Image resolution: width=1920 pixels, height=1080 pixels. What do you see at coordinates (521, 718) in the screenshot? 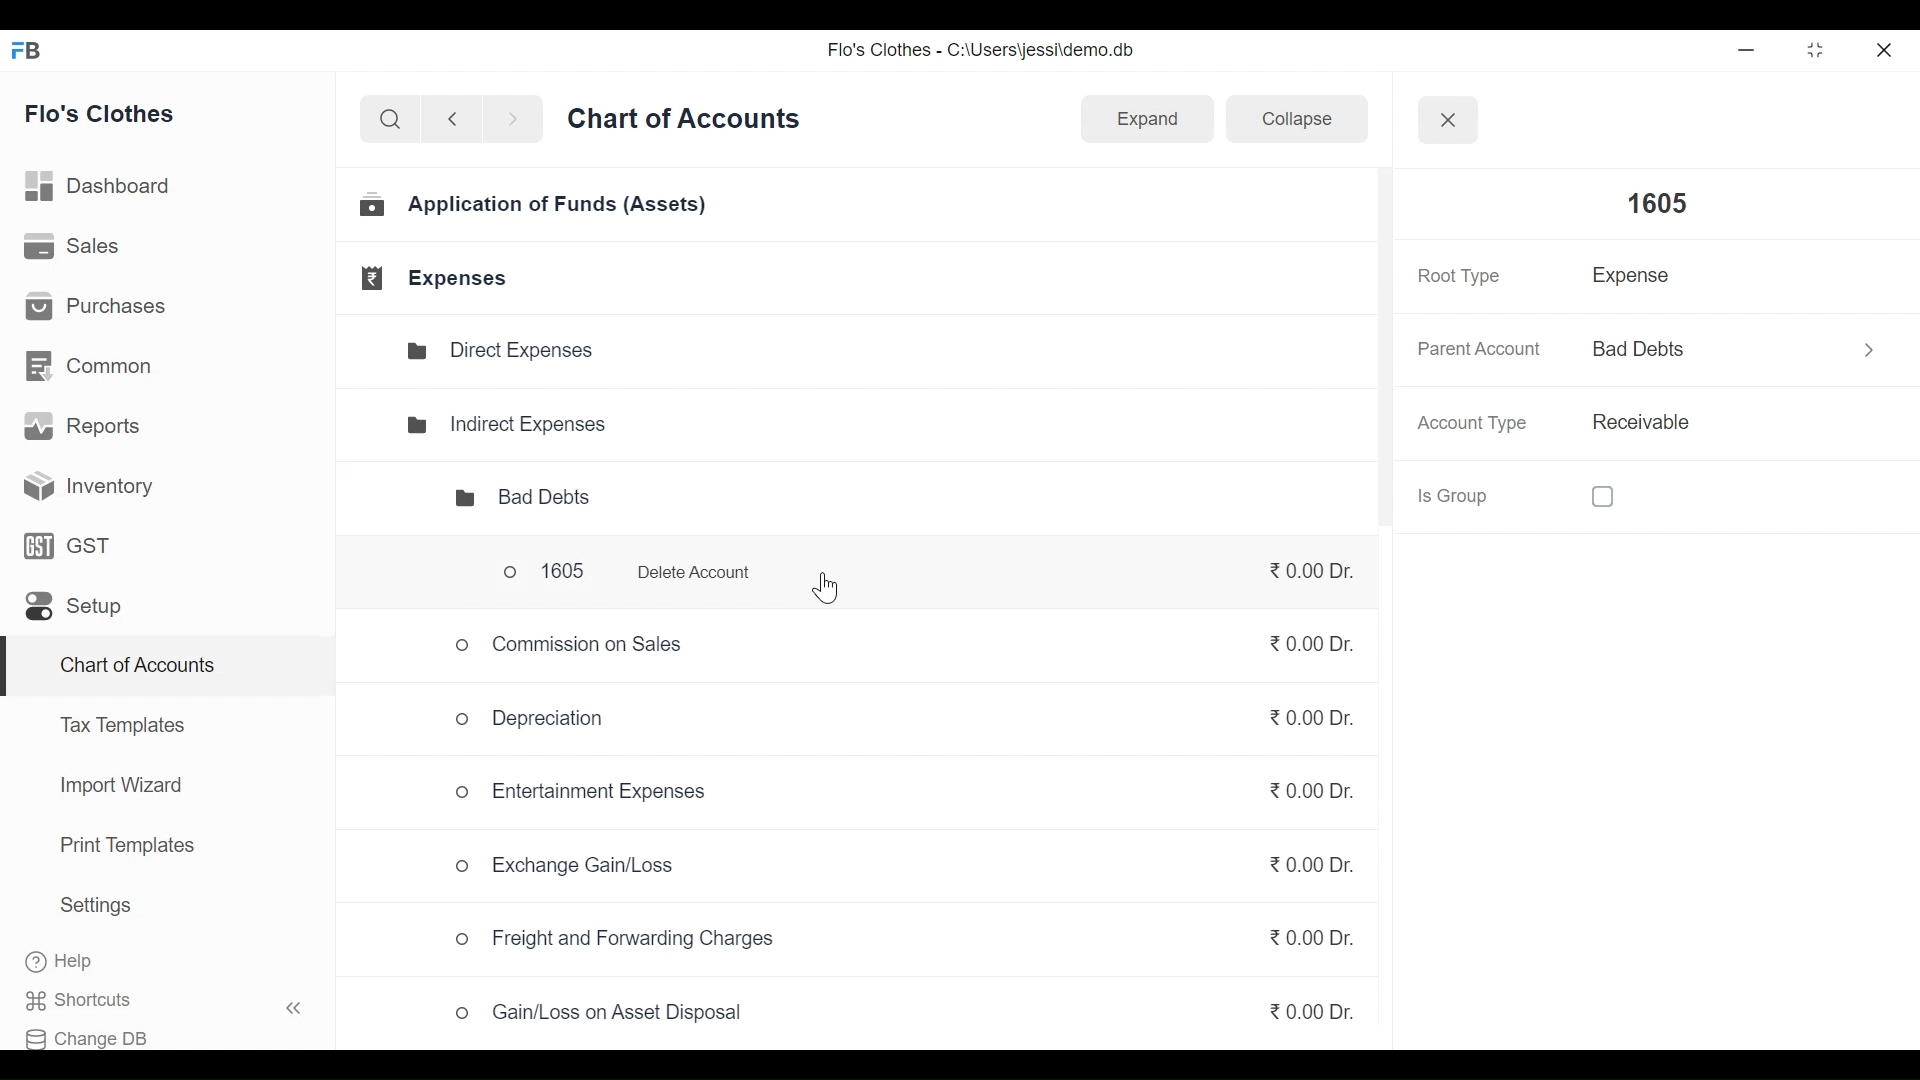
I see `Depreciation` at bounding box center [521, 718].